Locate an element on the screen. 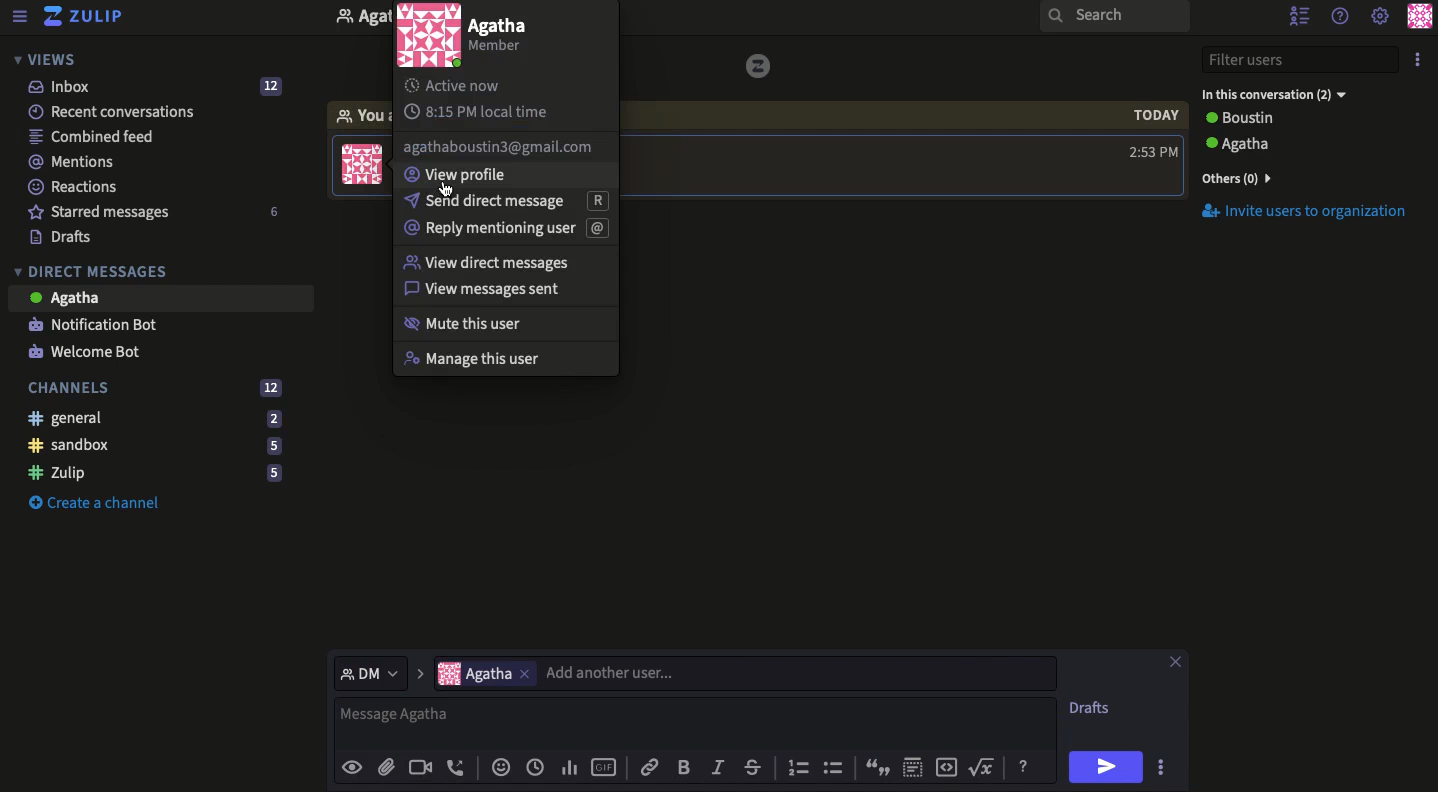 This screenshot has height=792, width=1438. Square root is located at coordinates (984, 766).